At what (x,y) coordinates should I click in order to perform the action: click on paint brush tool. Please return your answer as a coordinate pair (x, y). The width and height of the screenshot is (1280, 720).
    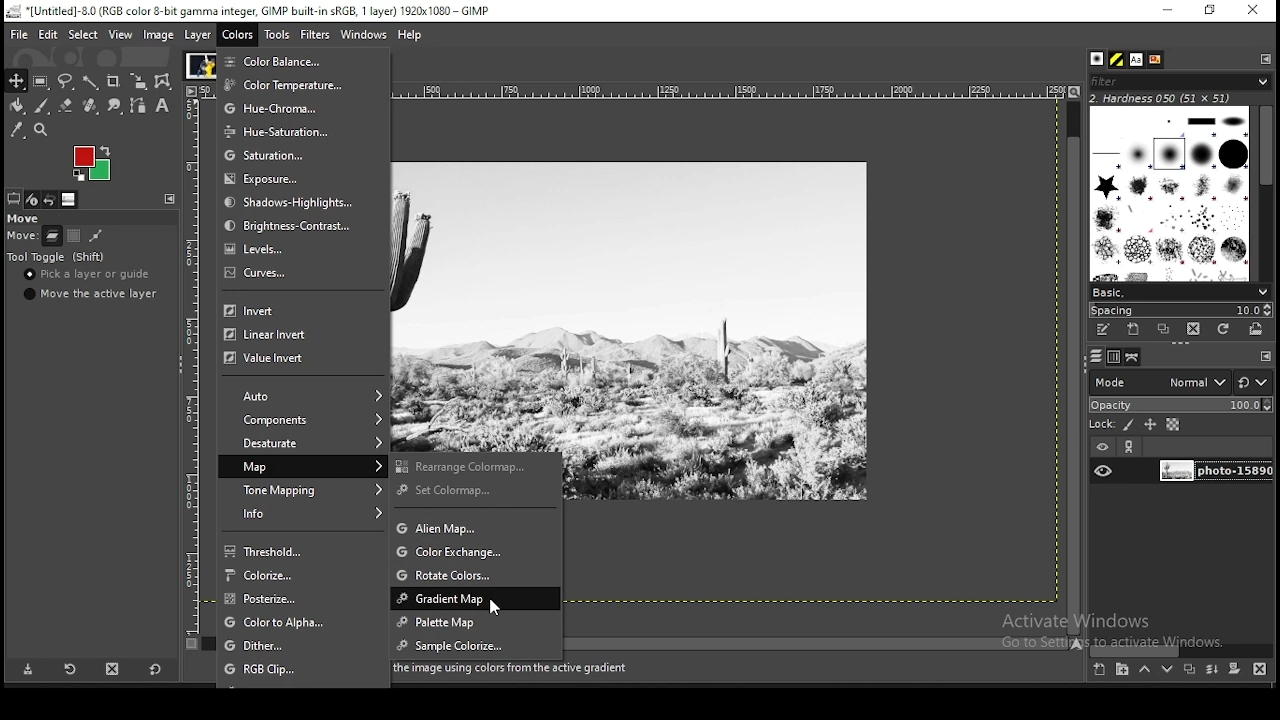
    Looking at the image, I should click on (43, 106).